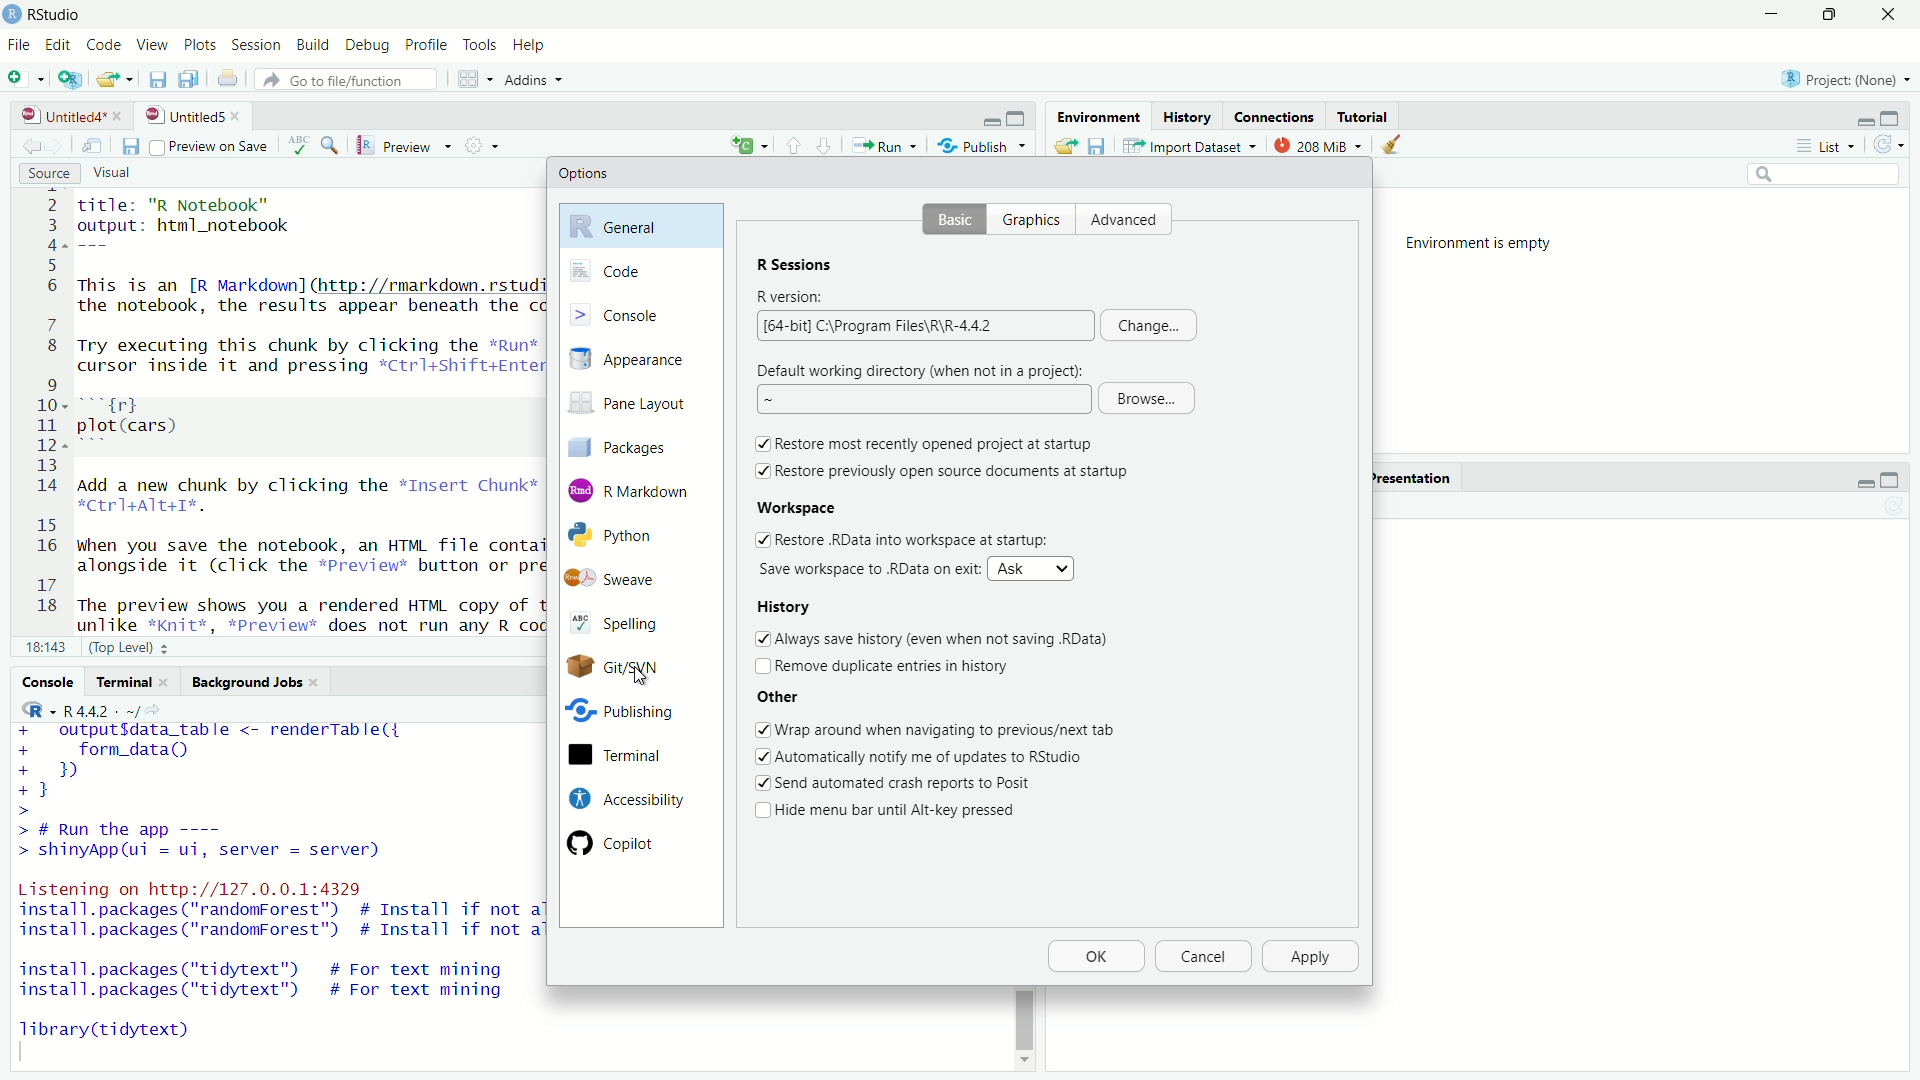  I want to click on R - R442 ~/, so click(78, 710).